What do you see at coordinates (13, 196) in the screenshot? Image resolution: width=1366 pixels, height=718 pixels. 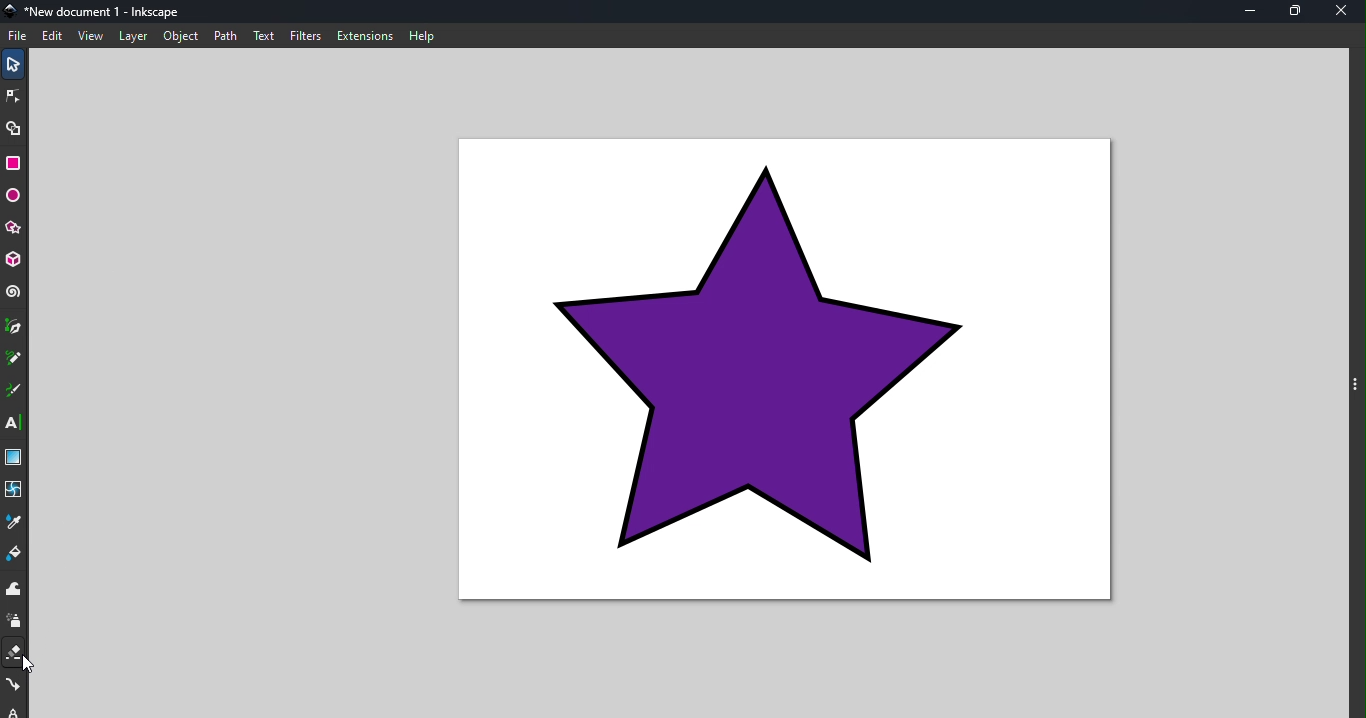 I see `ellipse/arc tool` at bounding box center [13, 196].